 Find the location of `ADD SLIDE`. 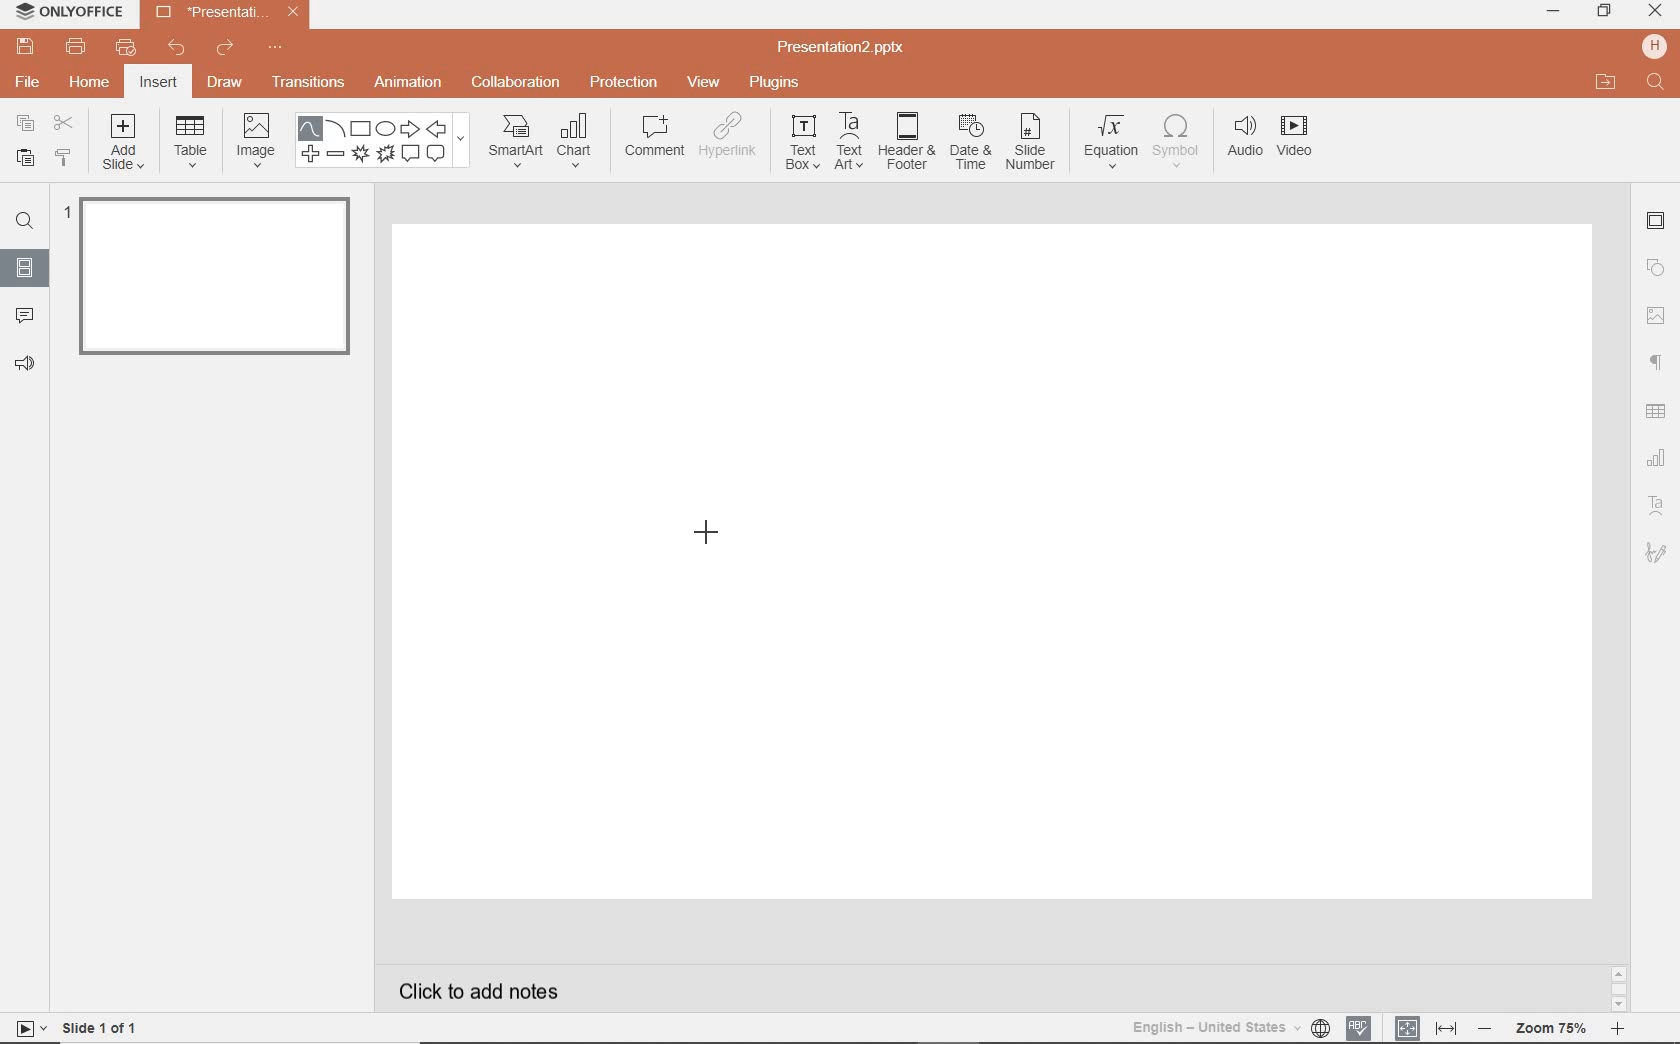

ADD SLIDE is located at coordinates (125, 146).